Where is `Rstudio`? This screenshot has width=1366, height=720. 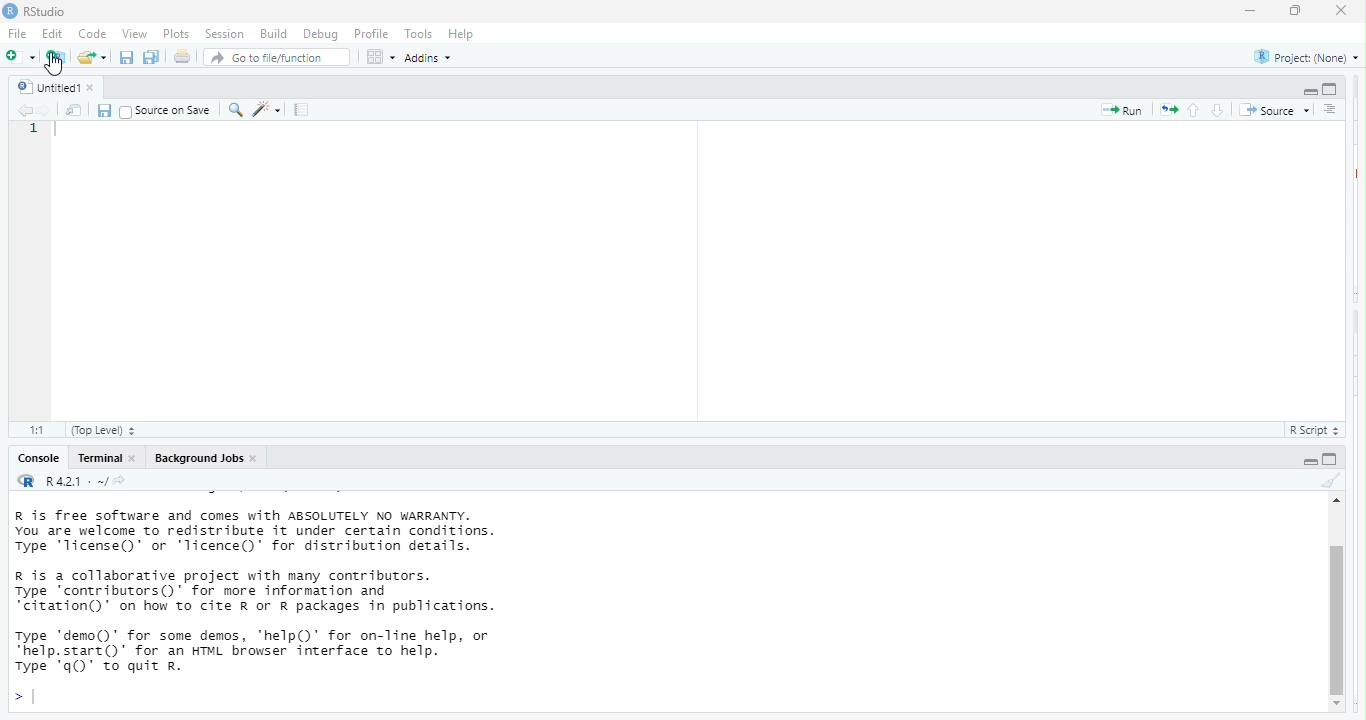
Rstudio is located at coordinates (46, 11).